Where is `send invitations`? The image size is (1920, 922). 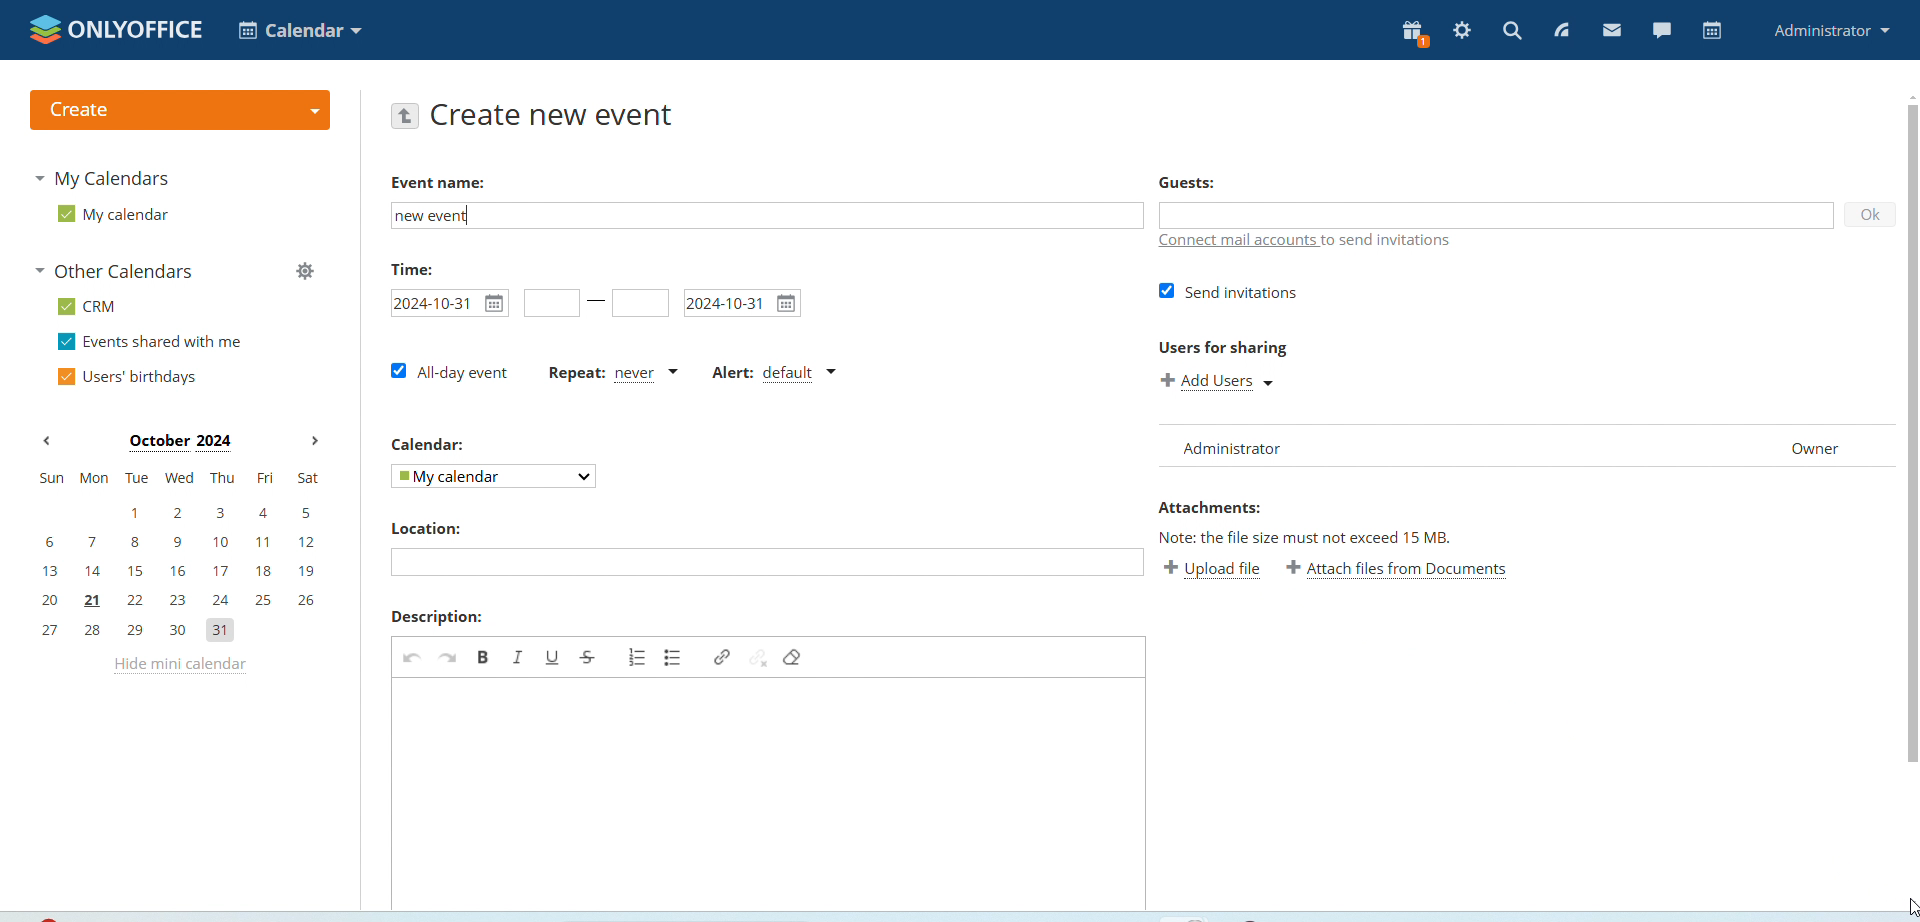
send invitations is located at coordinates (1226, 292).